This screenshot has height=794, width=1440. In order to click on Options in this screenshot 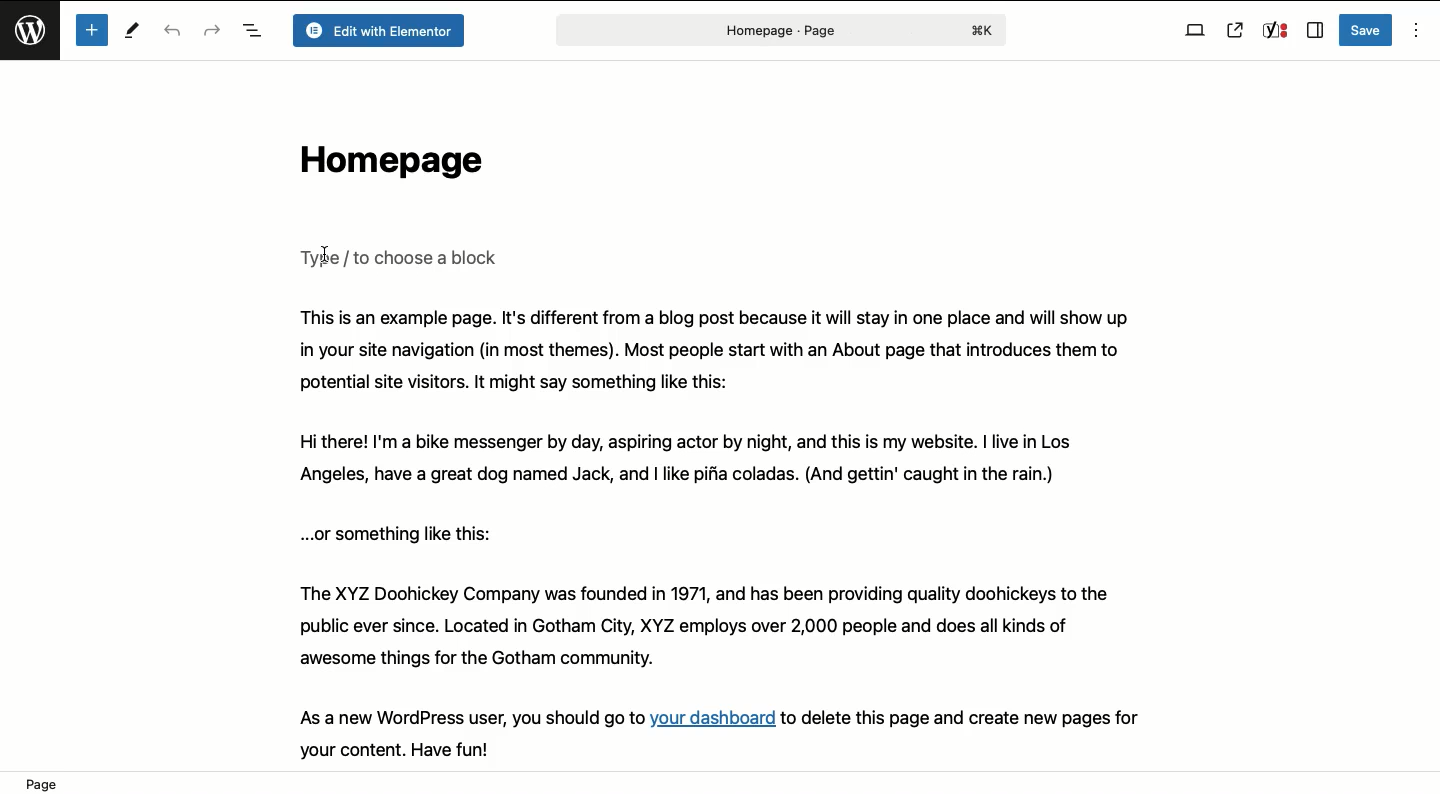, I will do `click(1414, 31)`.